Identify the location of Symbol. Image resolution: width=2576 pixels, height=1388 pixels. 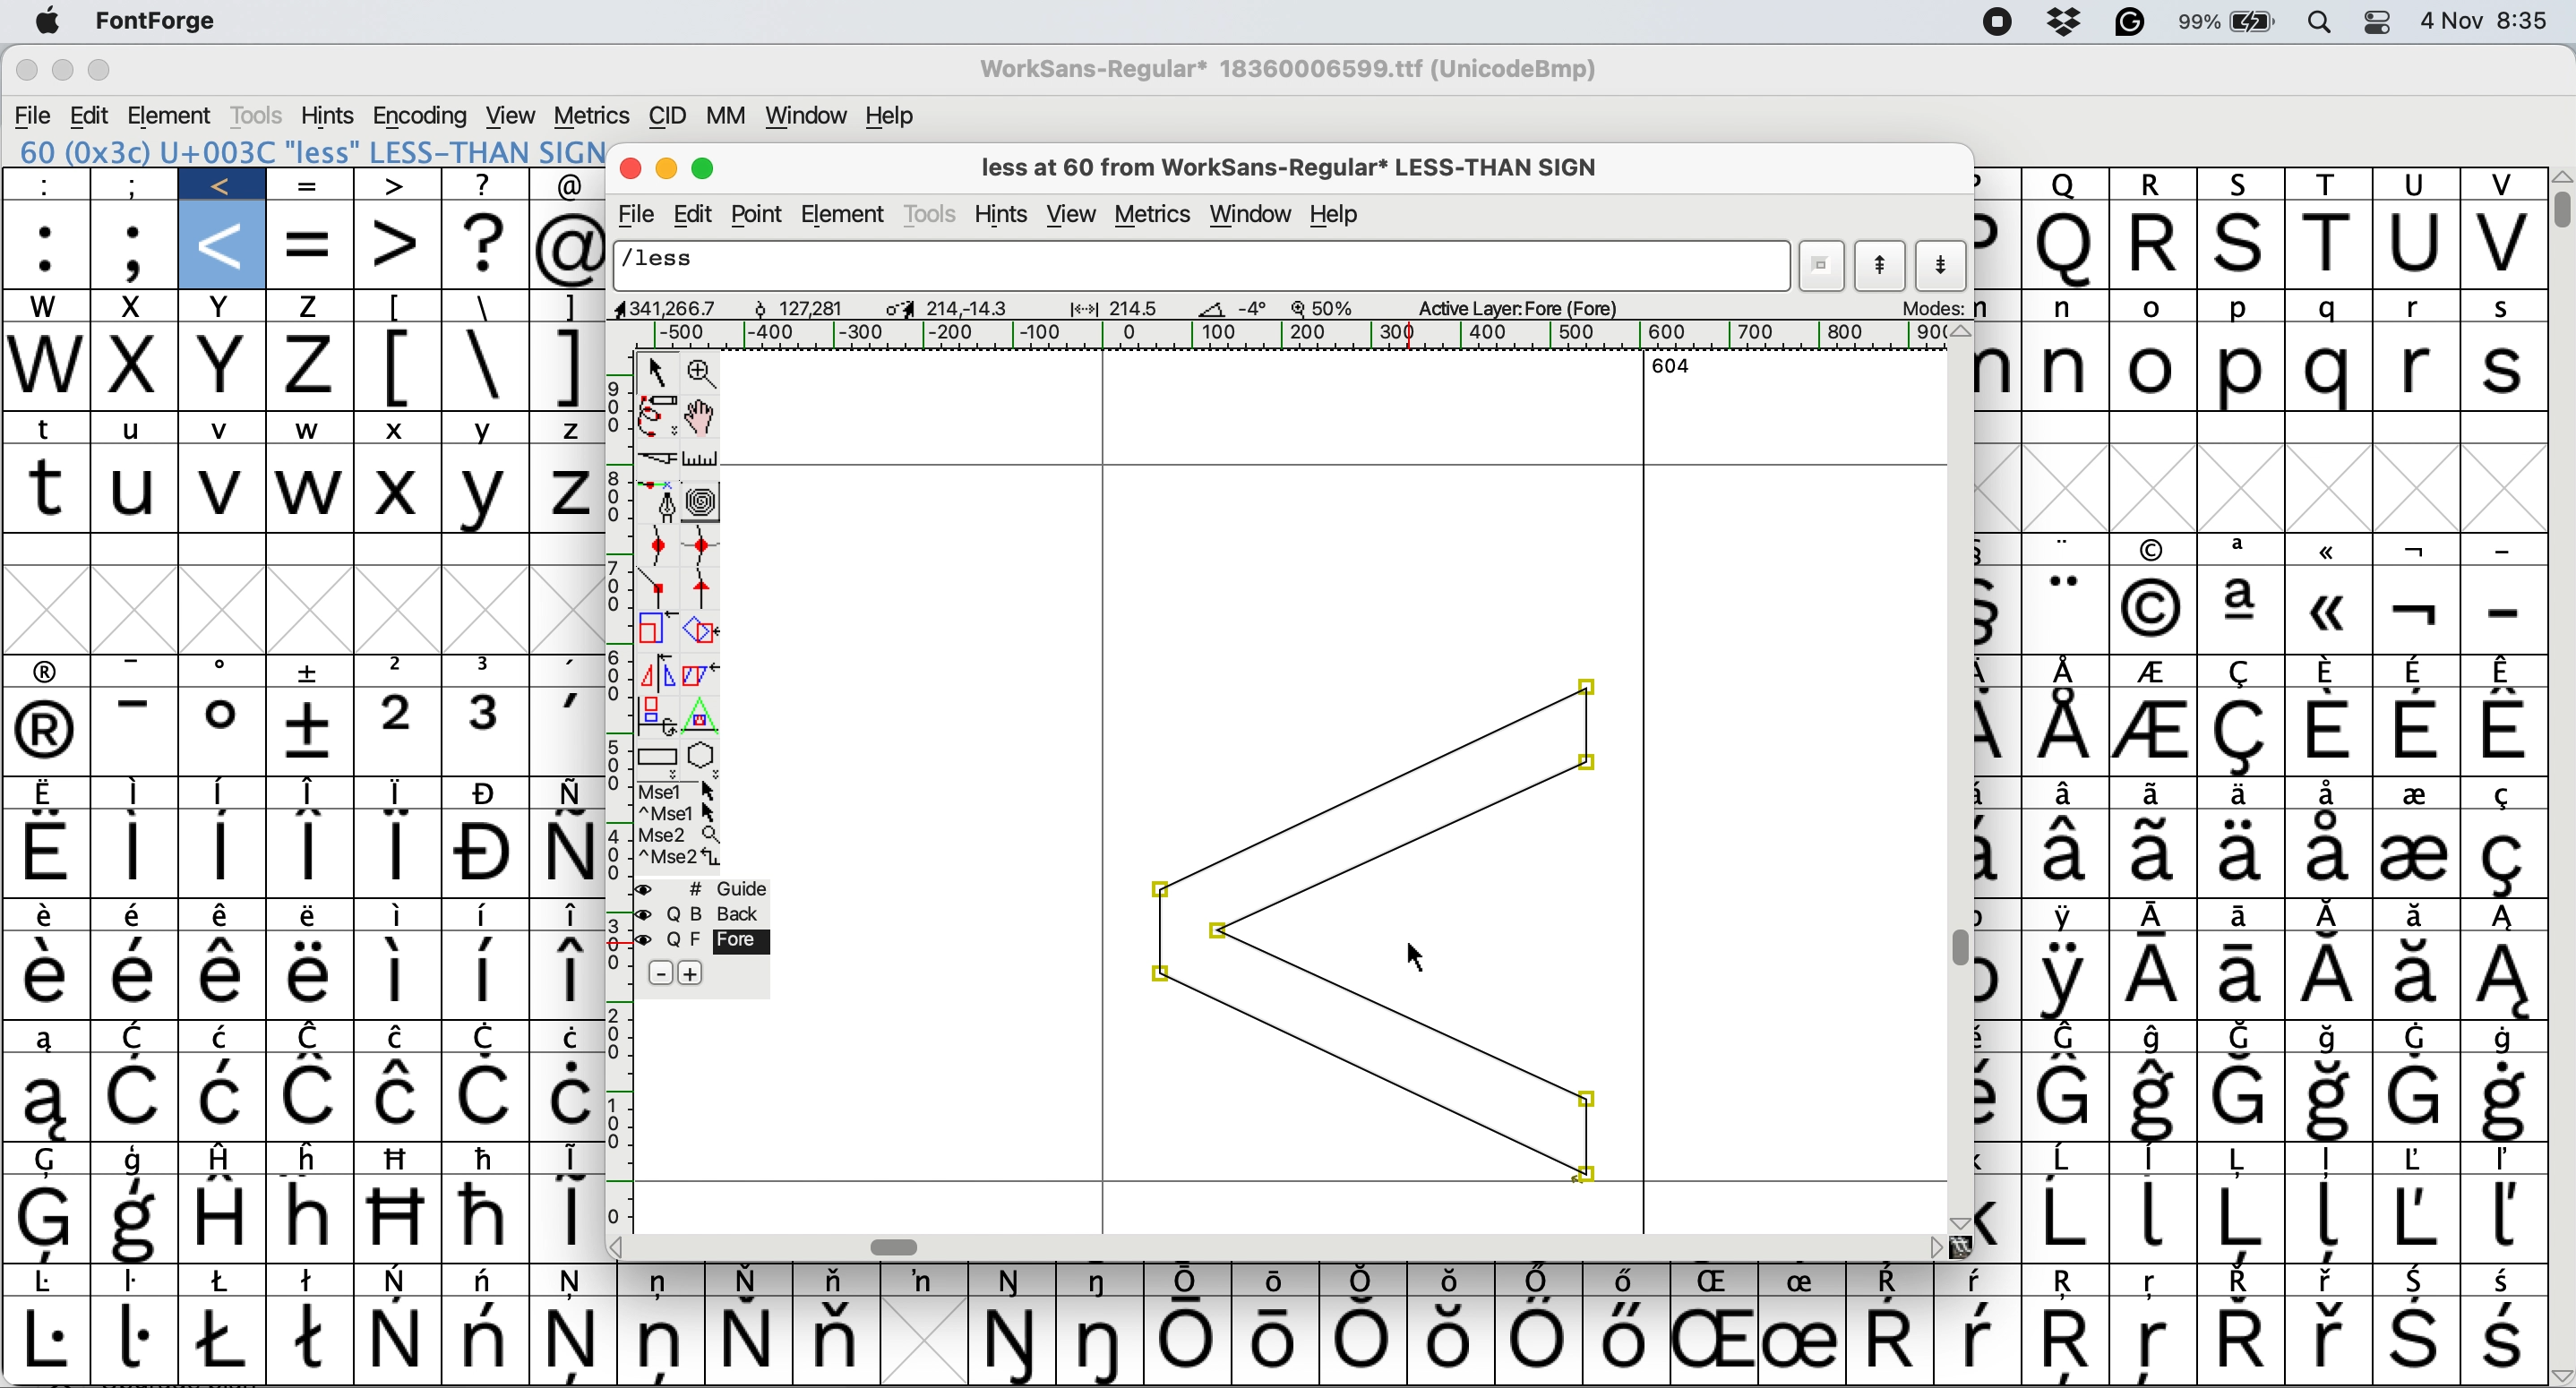
(1194, 1341).